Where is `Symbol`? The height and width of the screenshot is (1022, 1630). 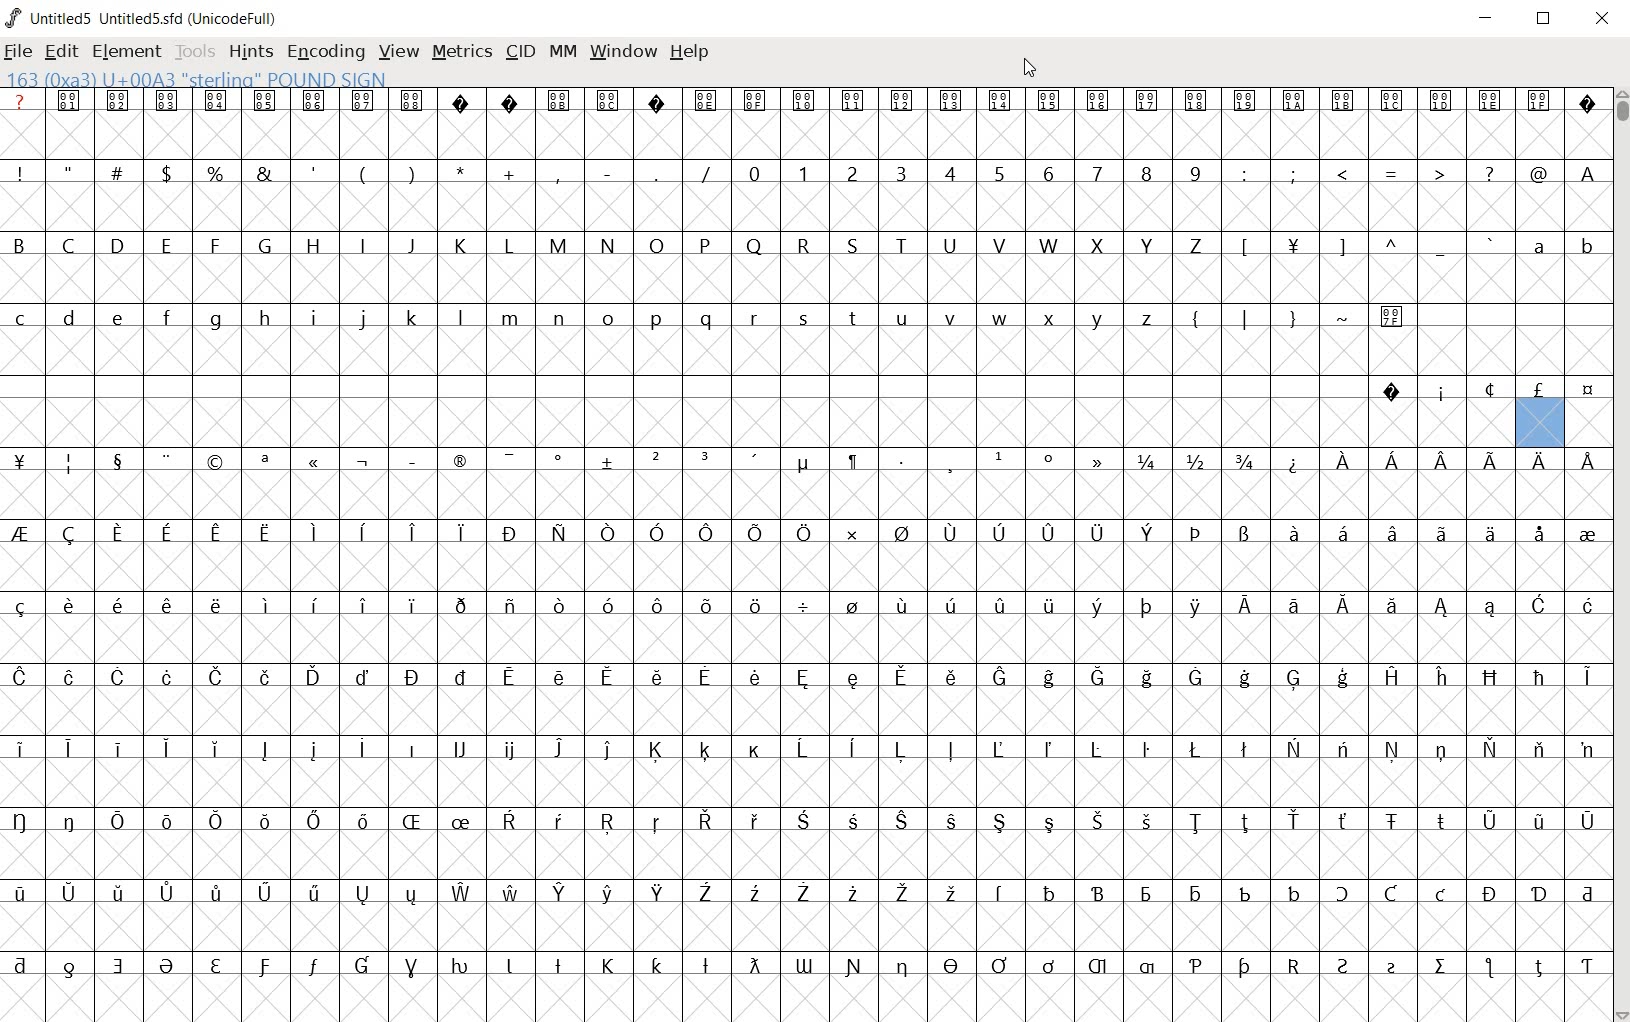
Symbol is located at coordinates (119, 534).